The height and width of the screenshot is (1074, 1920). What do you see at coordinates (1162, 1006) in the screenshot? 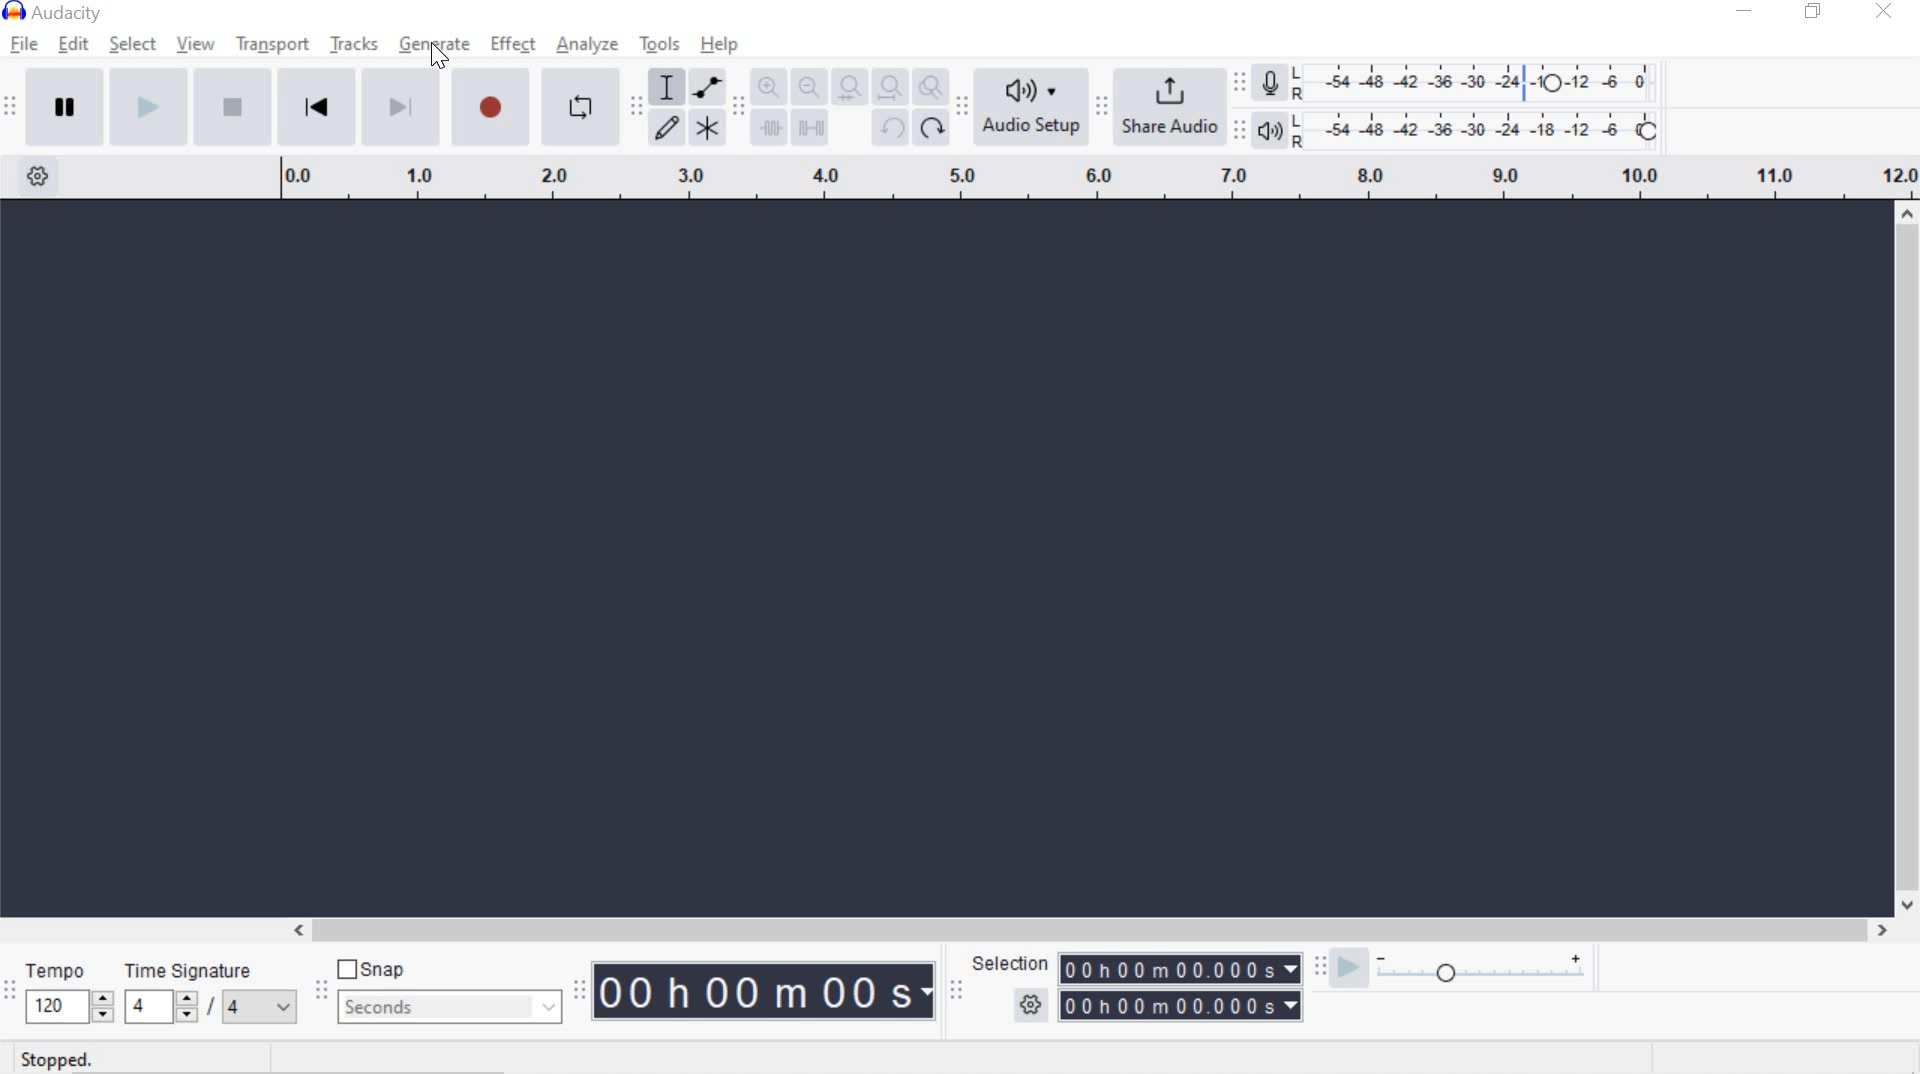
I see `selection time` at bounding box center [1162, 1006].